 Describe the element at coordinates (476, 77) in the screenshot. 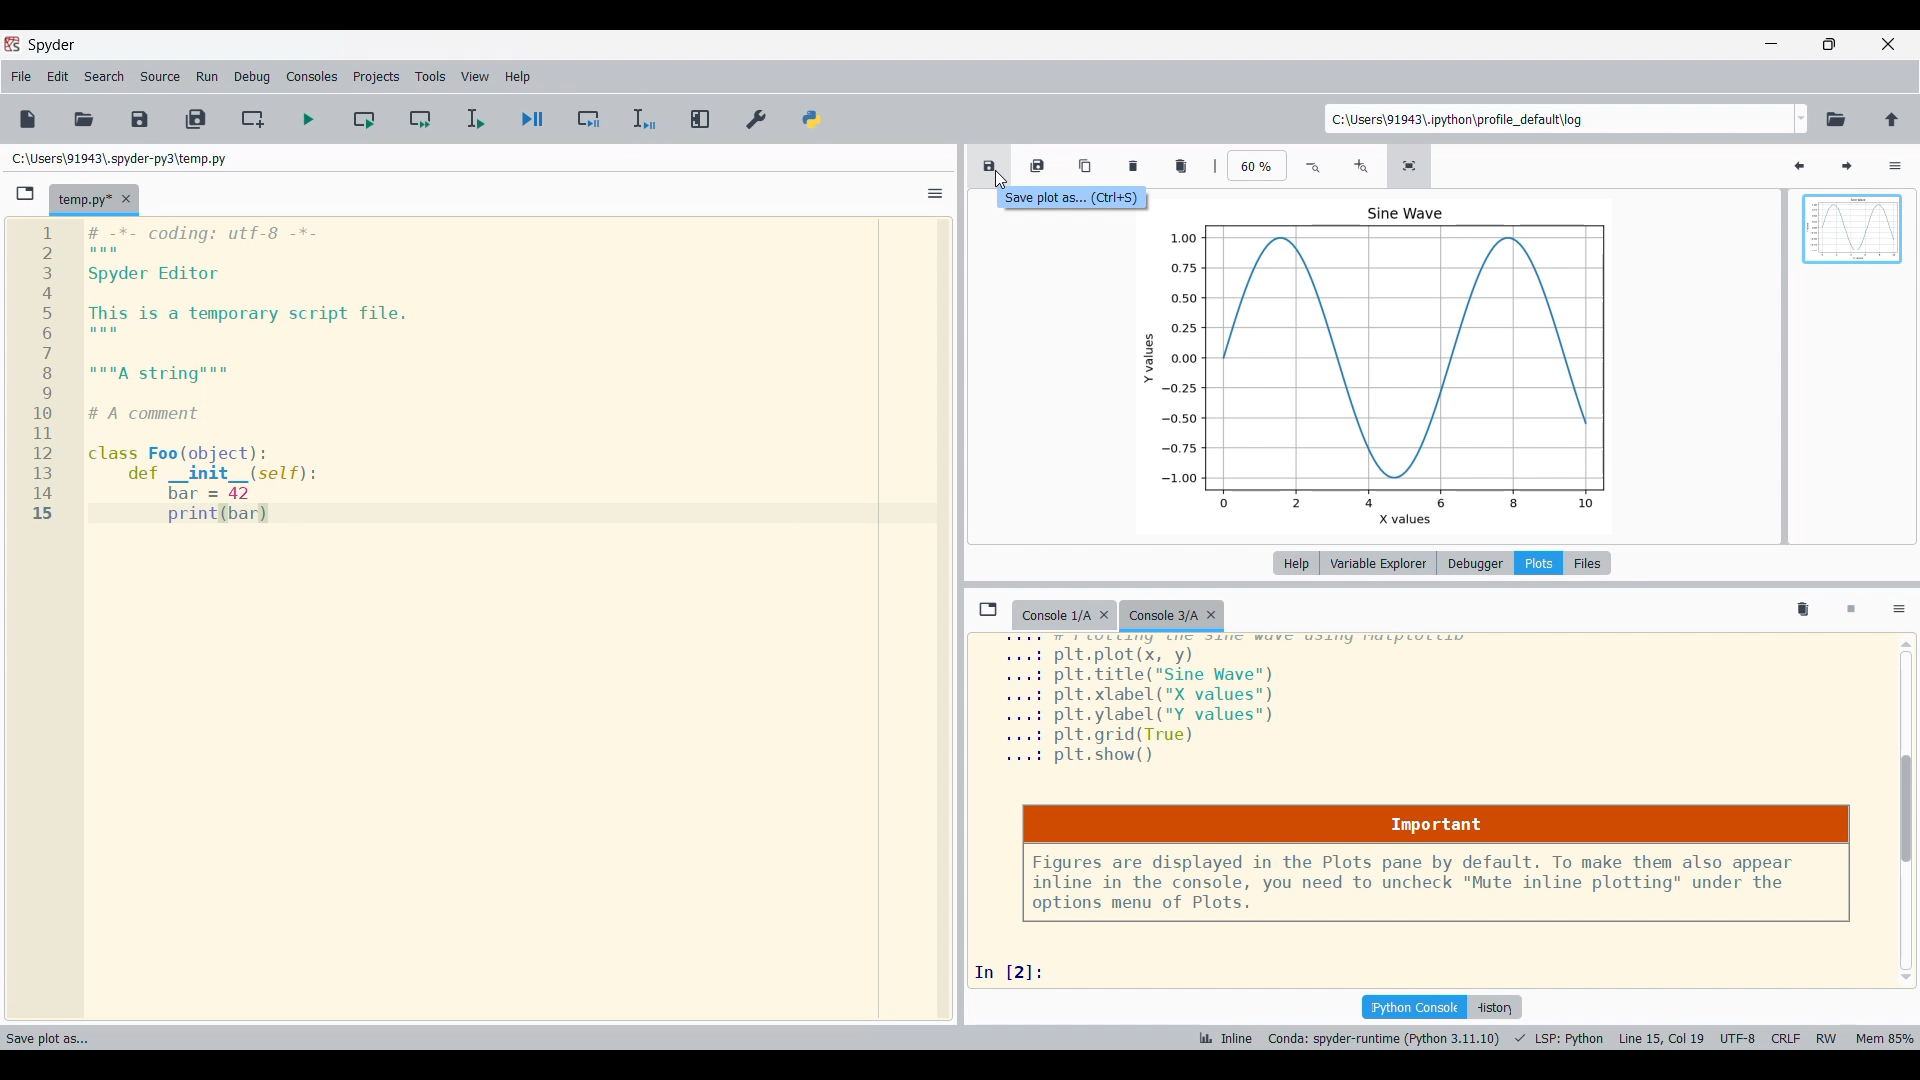

I see `View menu` at that location.